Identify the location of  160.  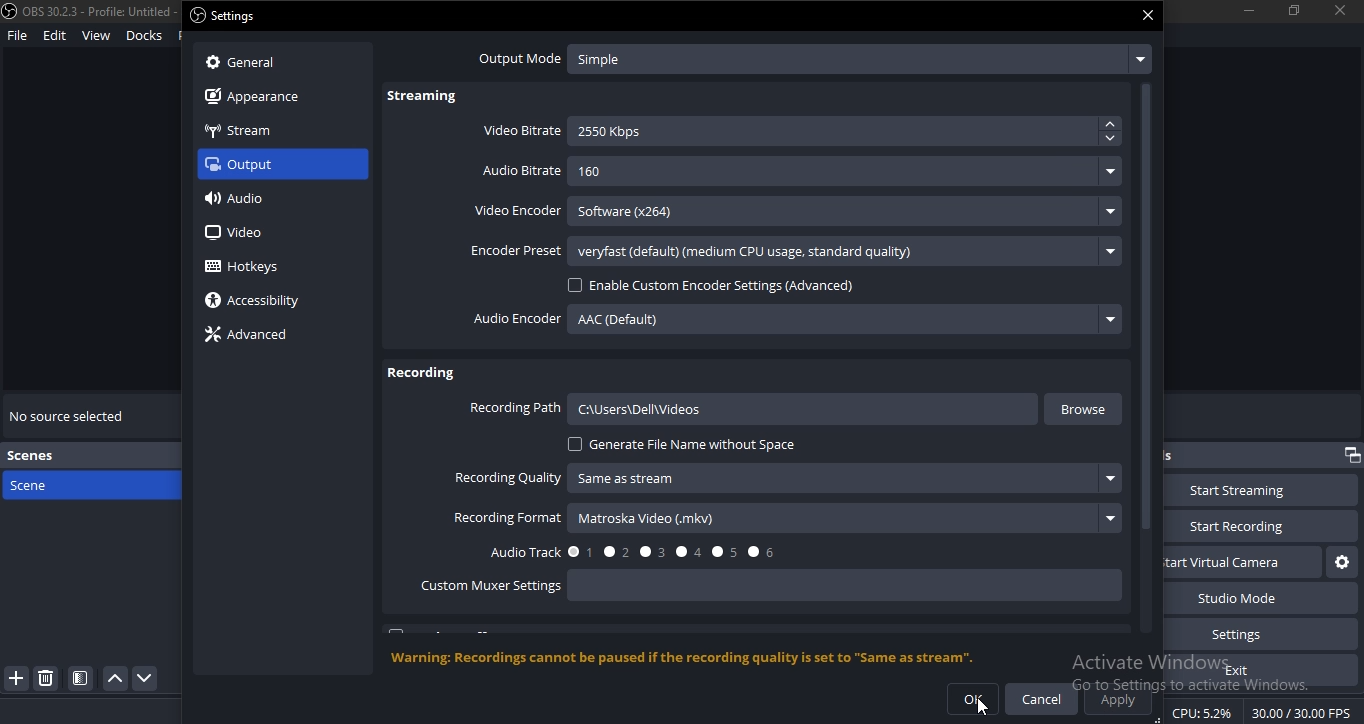
(845, 173).